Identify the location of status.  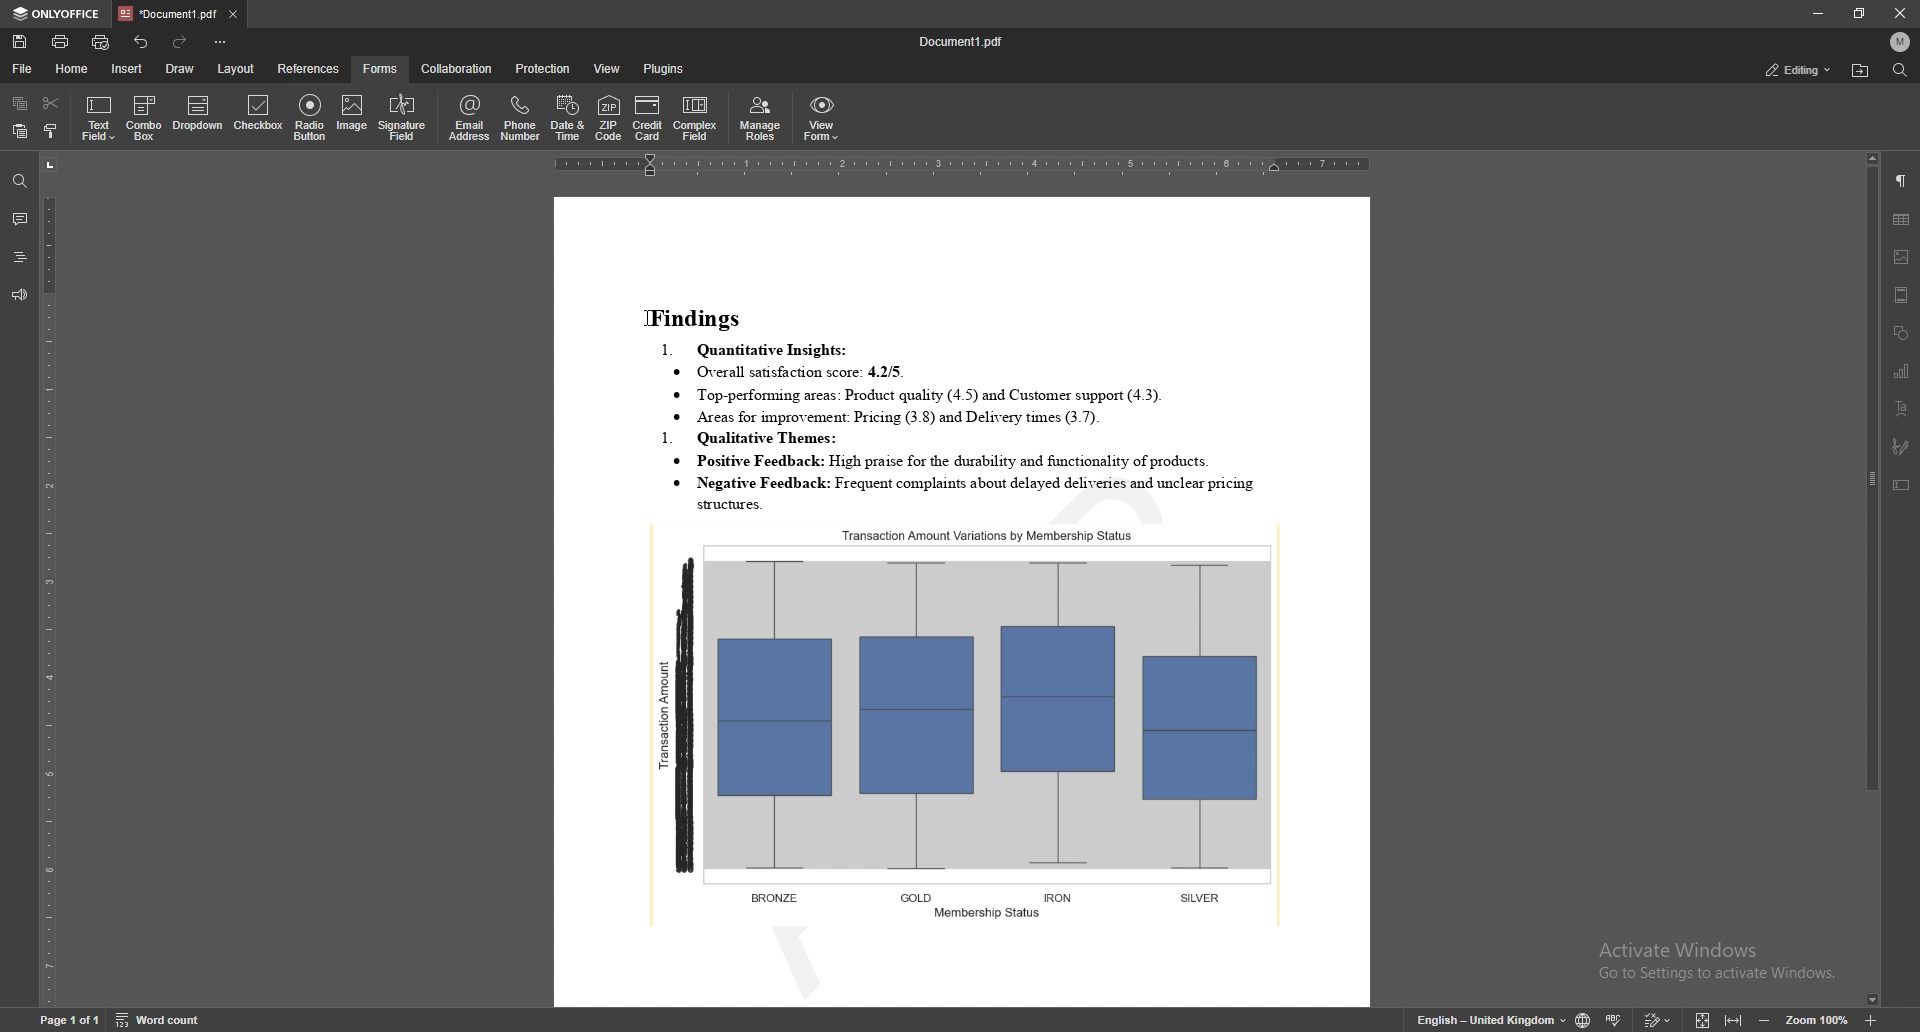
(1799, 70).